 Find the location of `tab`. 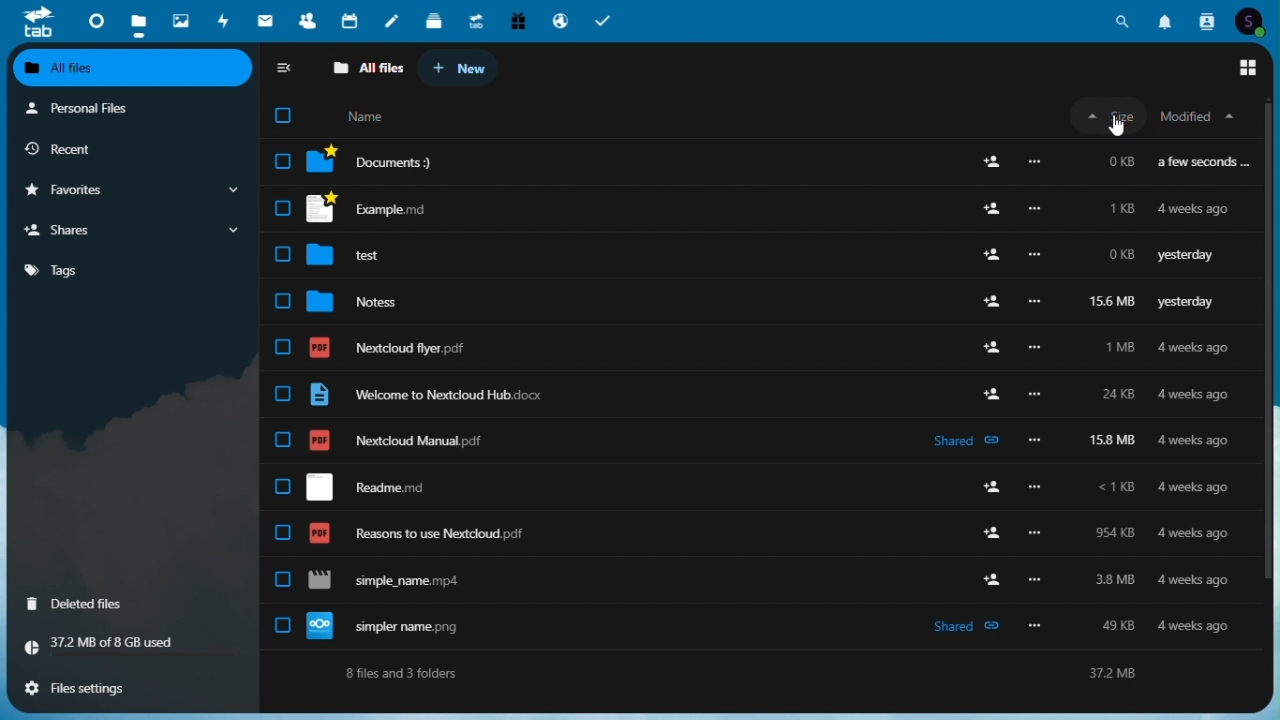

tab is located at coordinates (34, 22).